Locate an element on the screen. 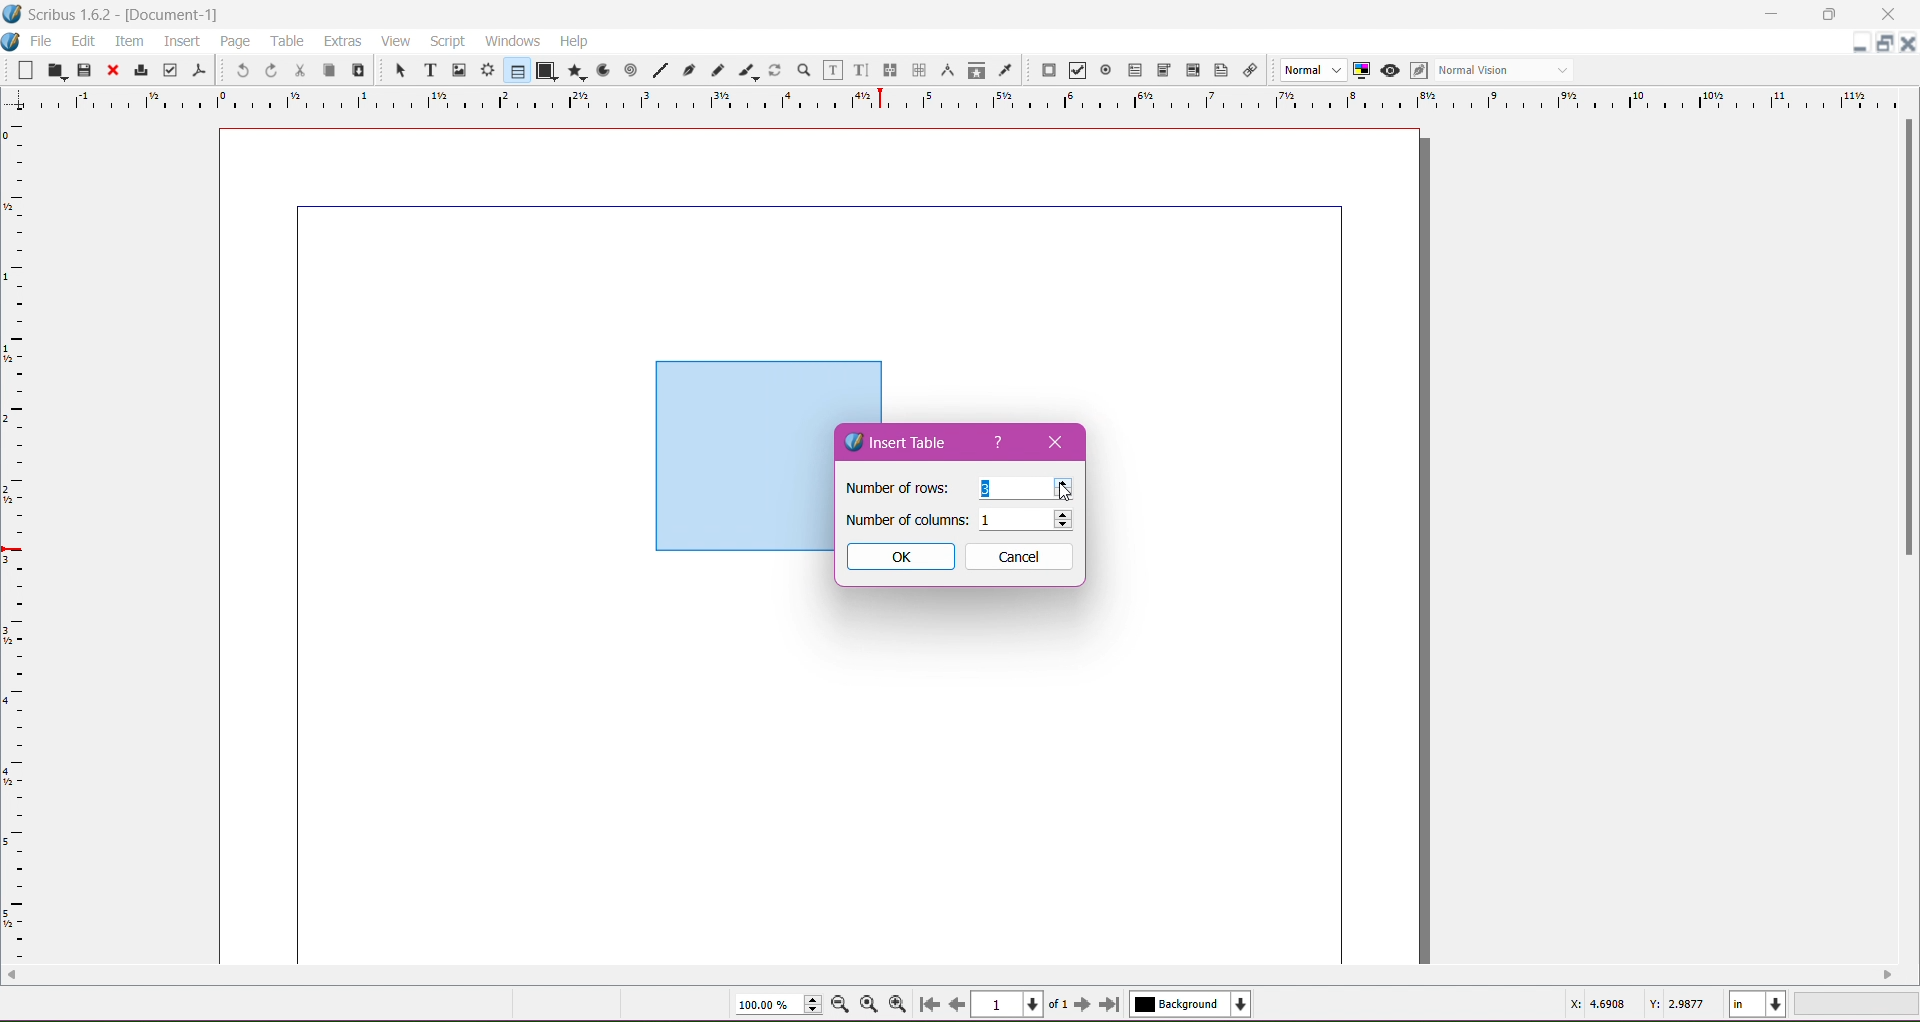 The image size is (1920, 1022). Extras is located at coordinates (343, 40).